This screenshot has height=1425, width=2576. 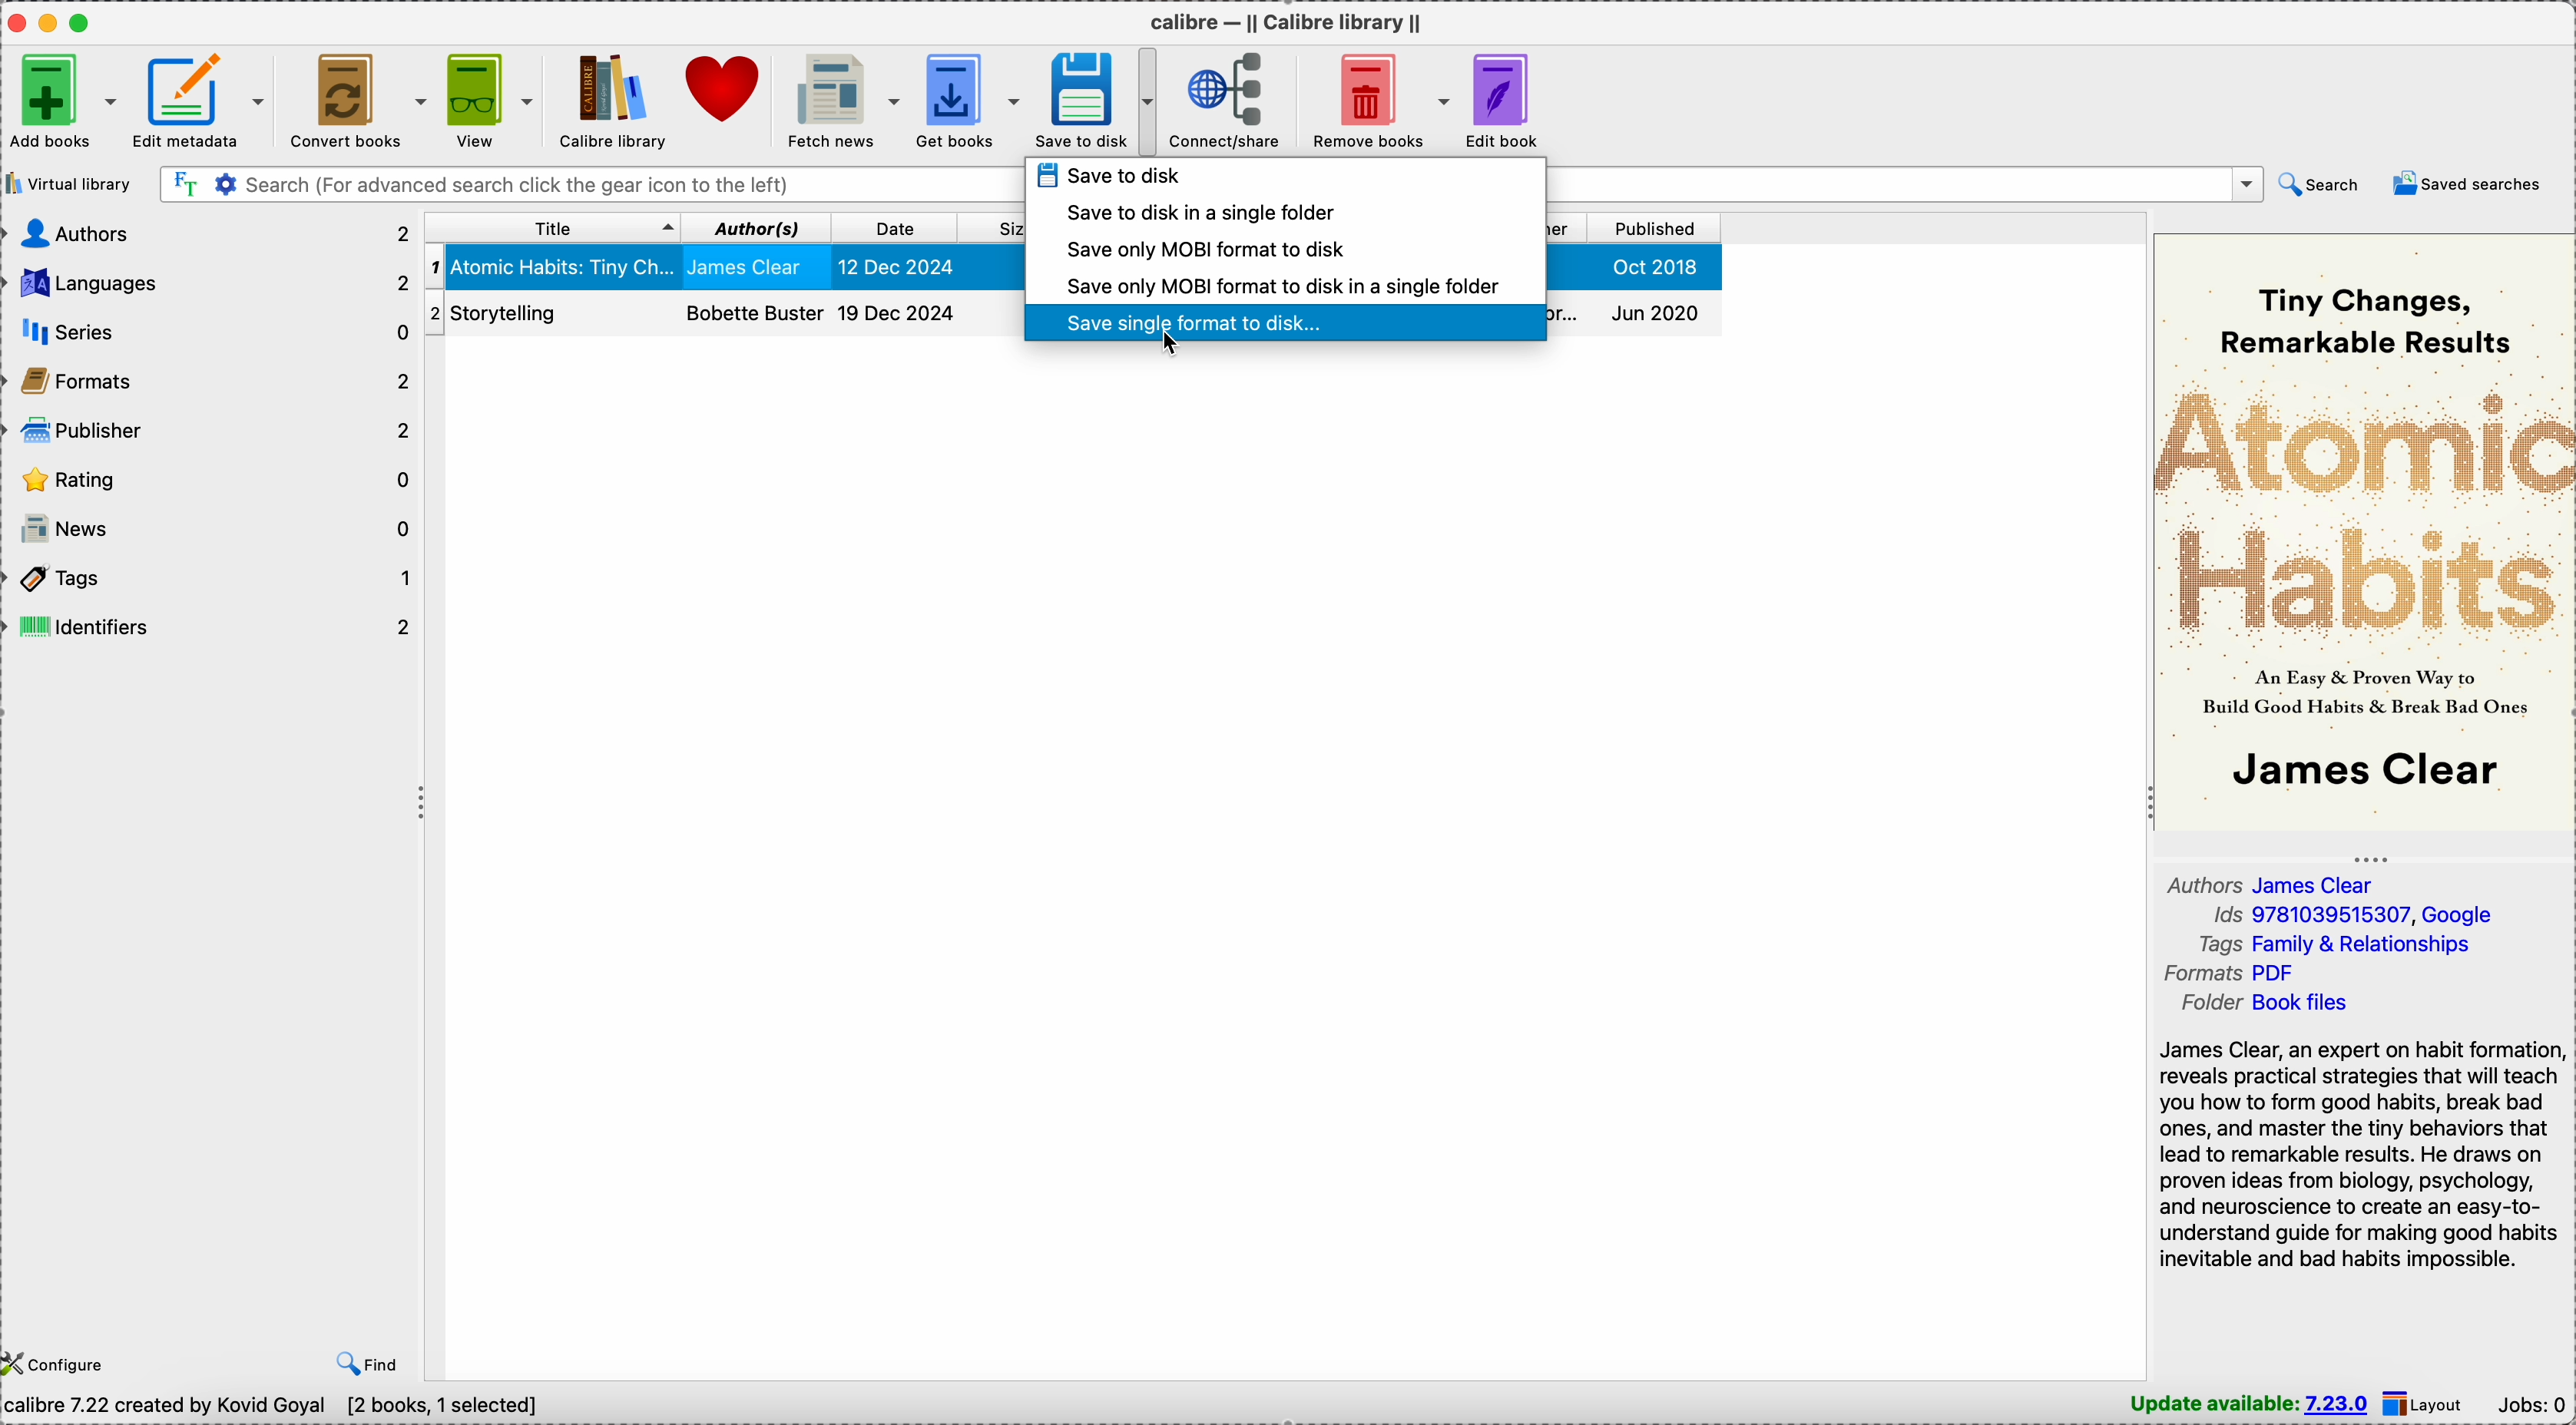 I want to click on layout, so click(x=2424, y=1404).